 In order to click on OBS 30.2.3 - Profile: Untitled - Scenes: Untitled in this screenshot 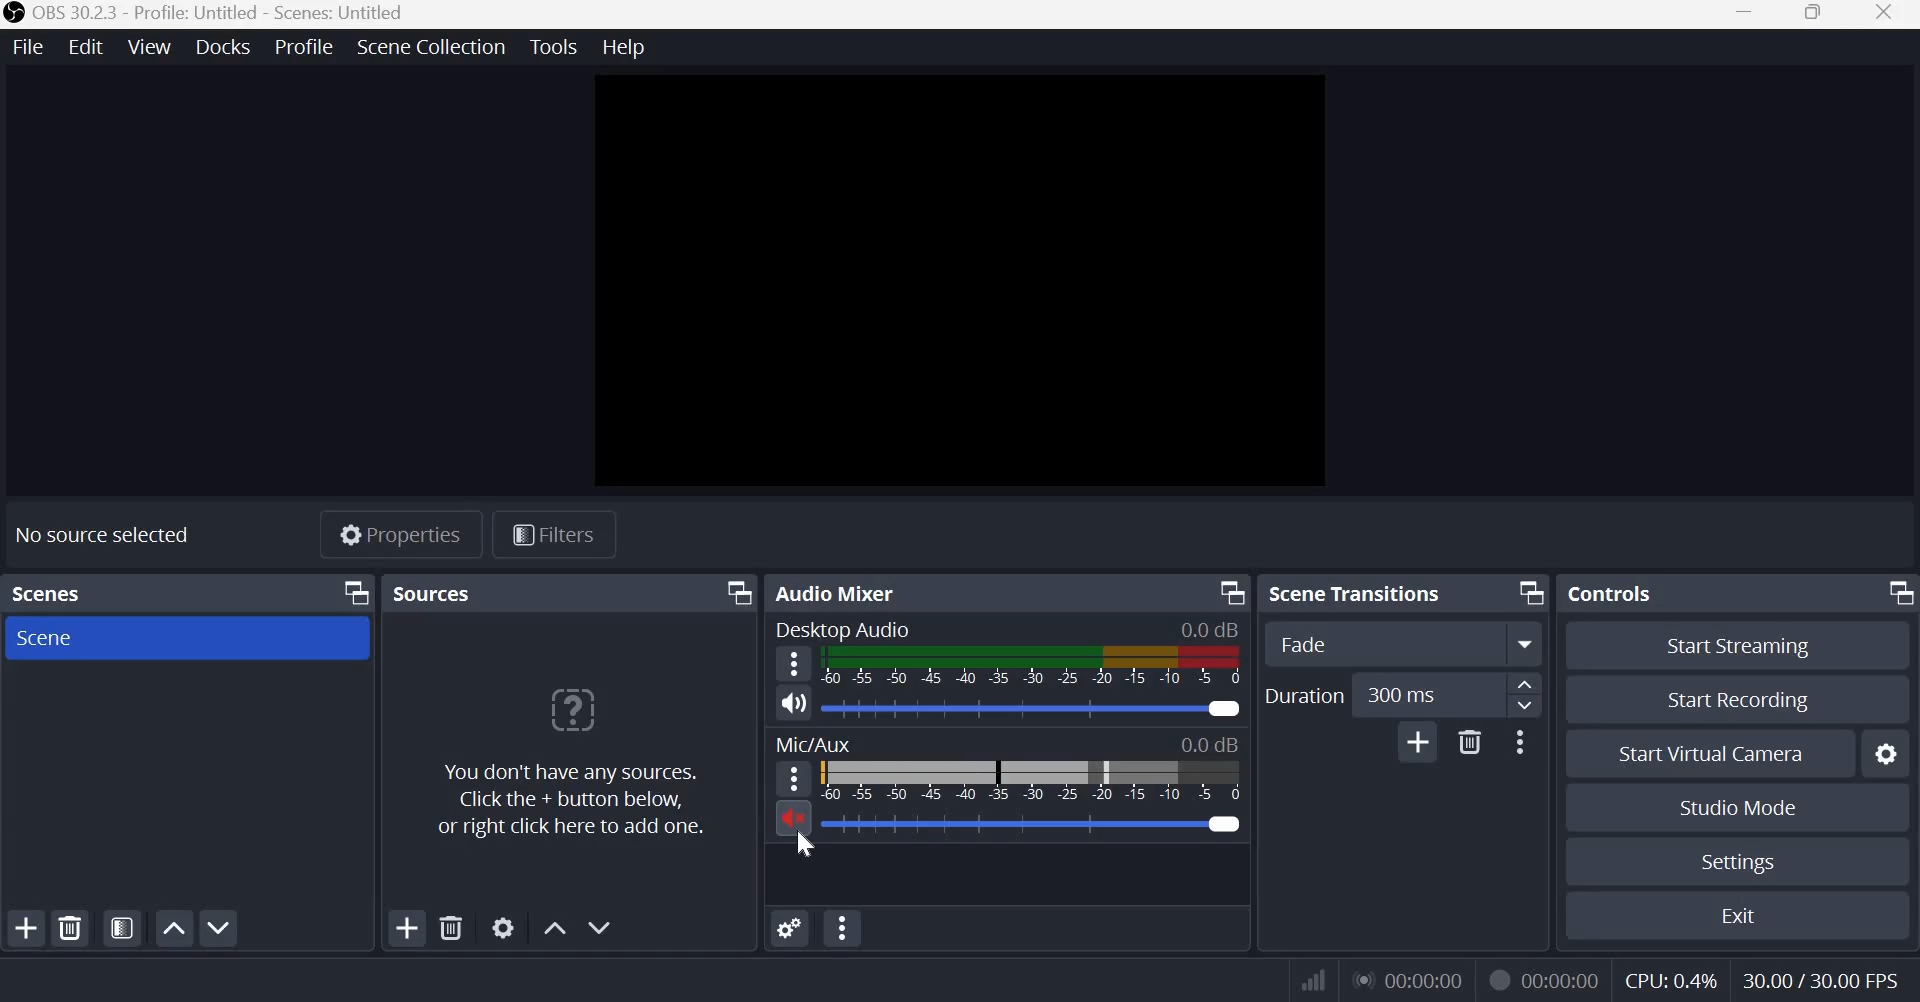, I will do `click(210, 13)`.